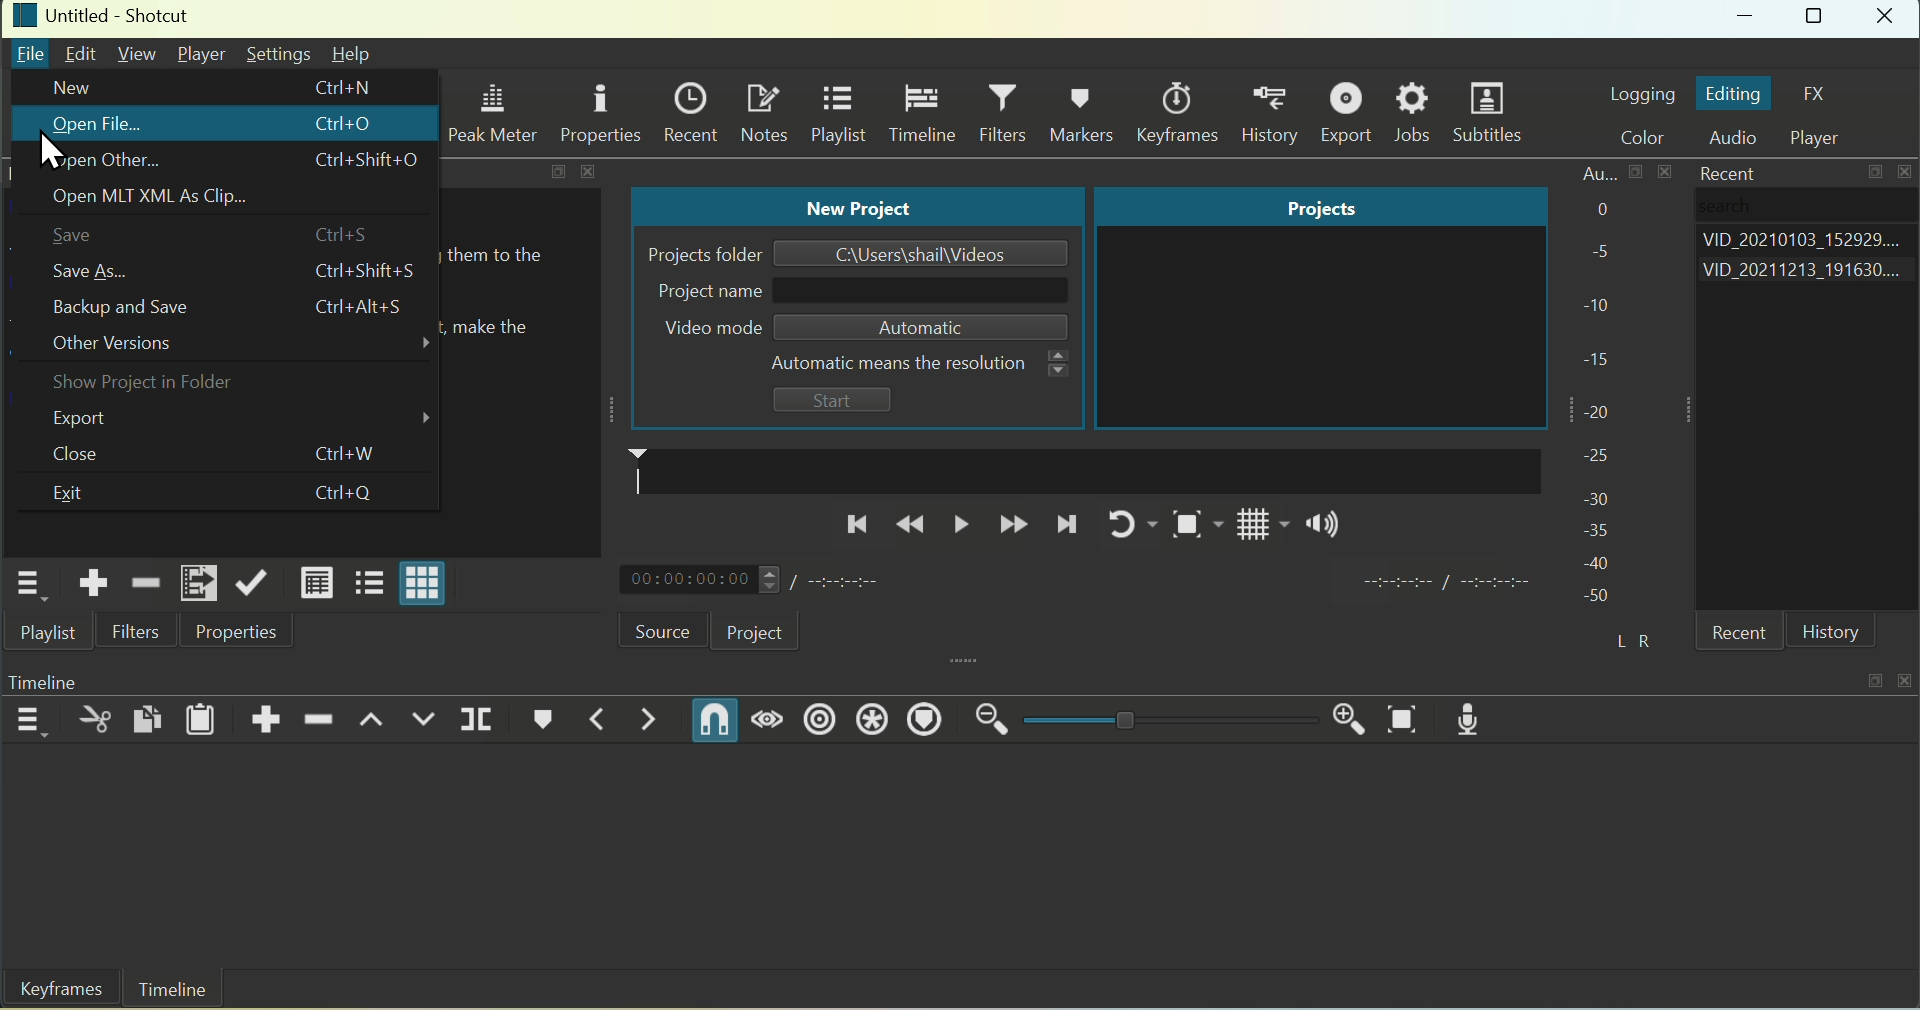 The height and width of the screenshot is (1010, 1920). I want to click on Zoom Timeline, so click(1405, 720).